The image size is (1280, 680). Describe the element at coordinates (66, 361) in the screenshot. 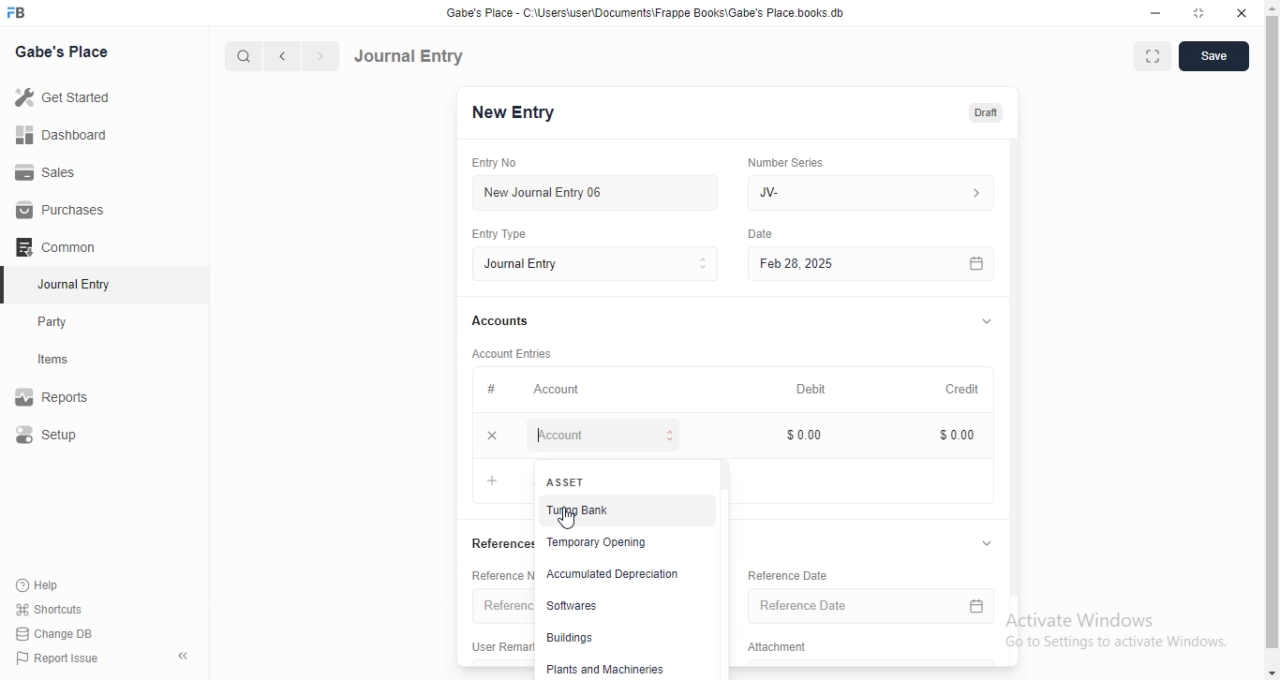

I see `items` at that location.